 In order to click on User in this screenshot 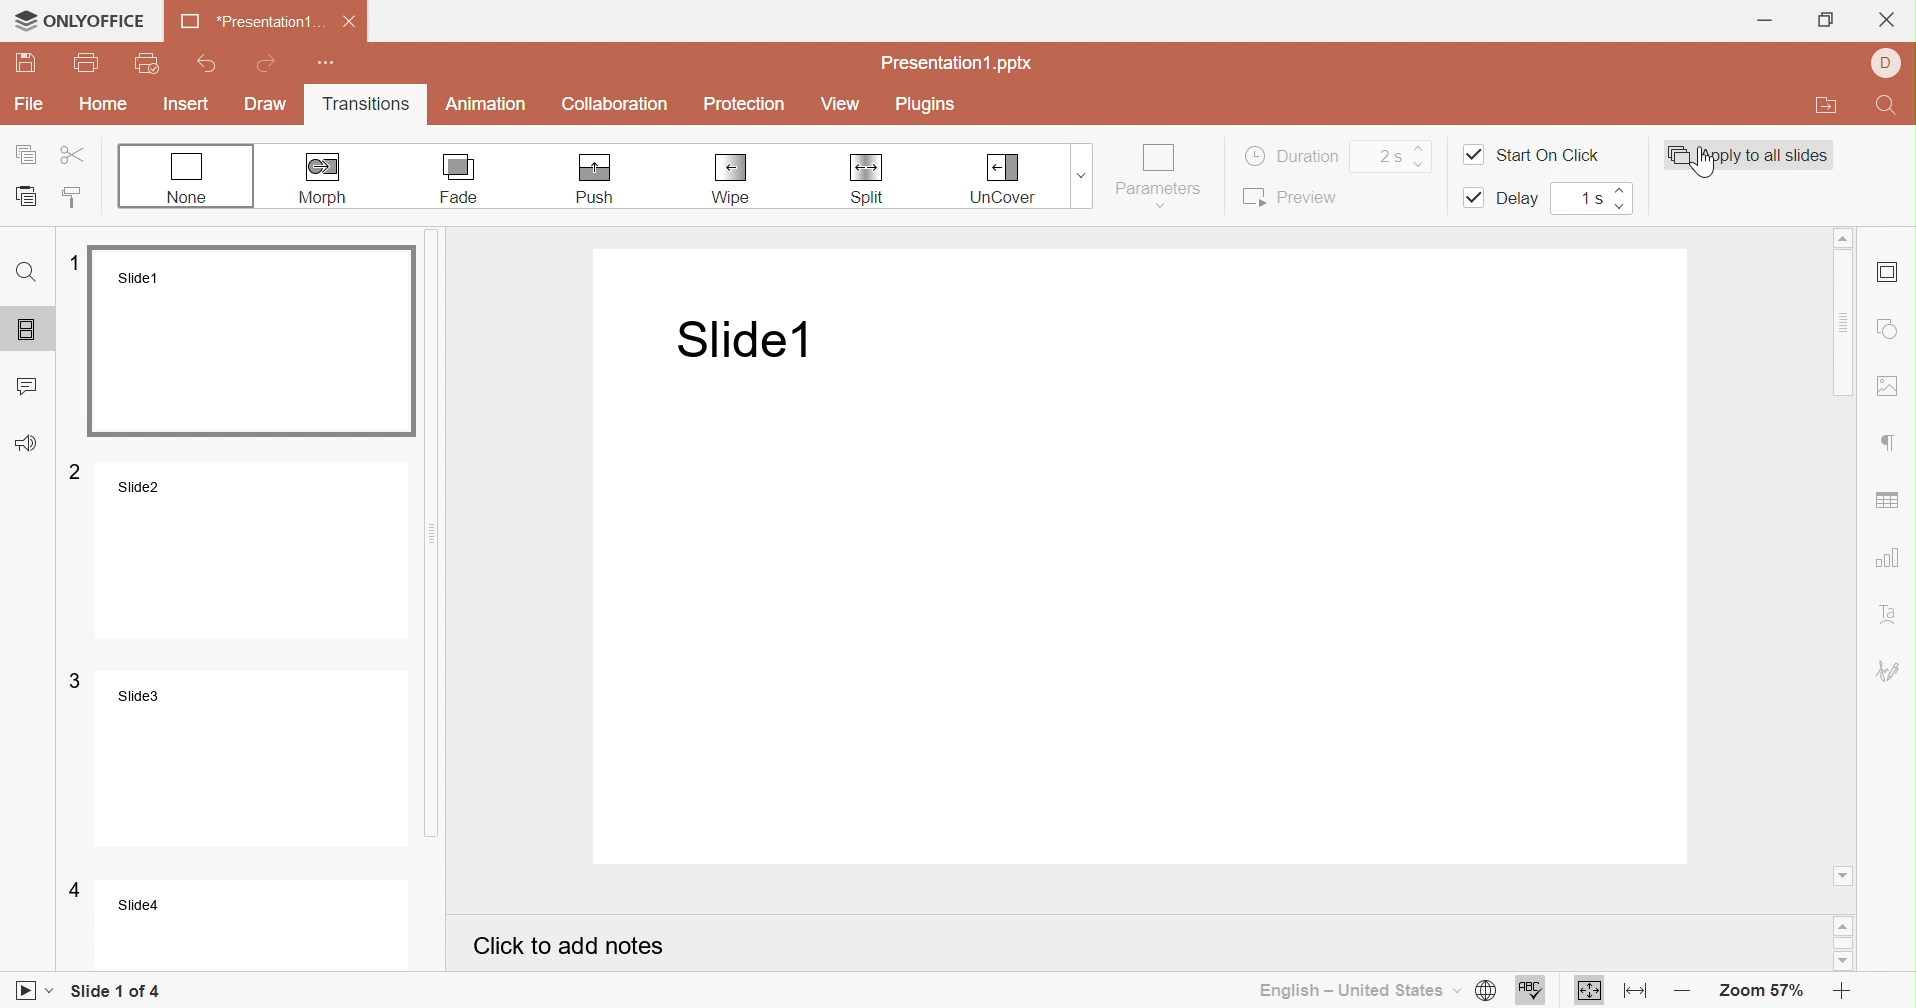, I will do `click(1890, 61)`.